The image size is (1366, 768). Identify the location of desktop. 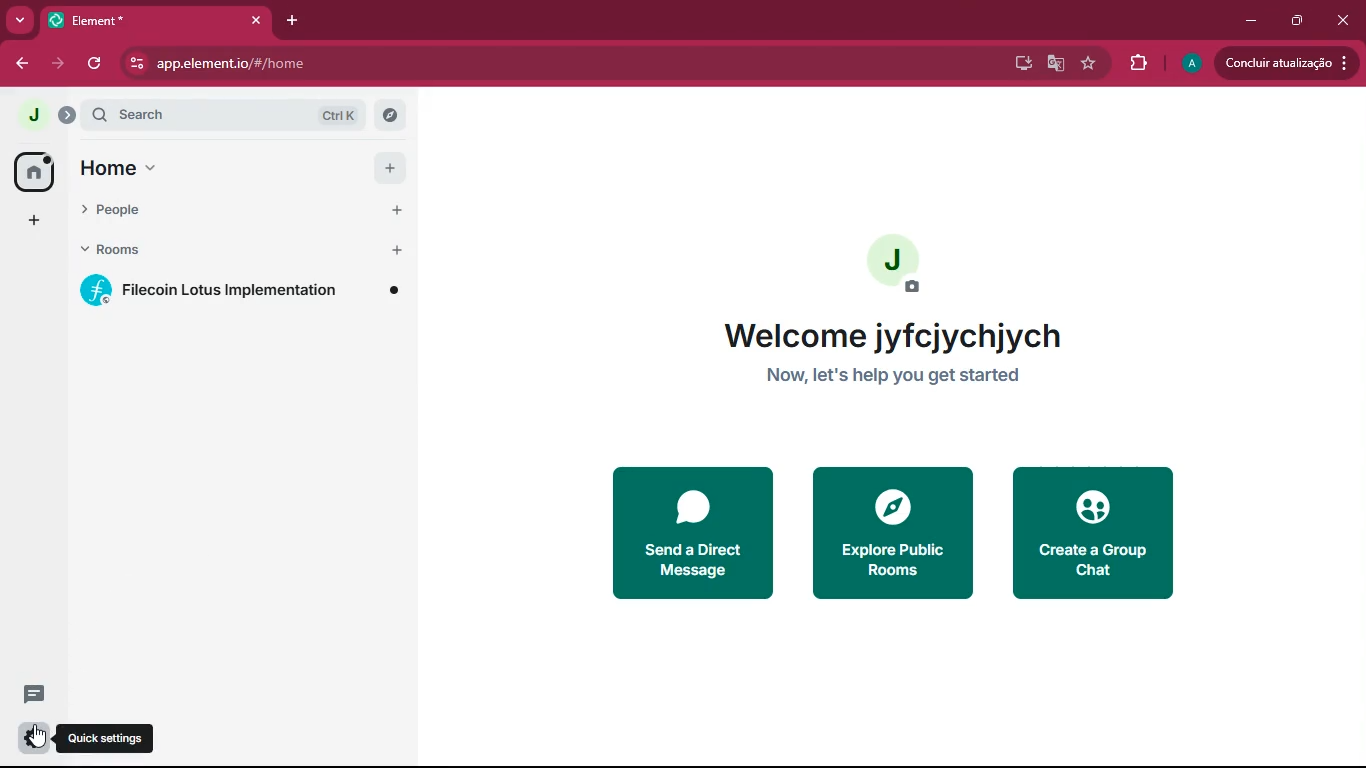
(1018, 65).